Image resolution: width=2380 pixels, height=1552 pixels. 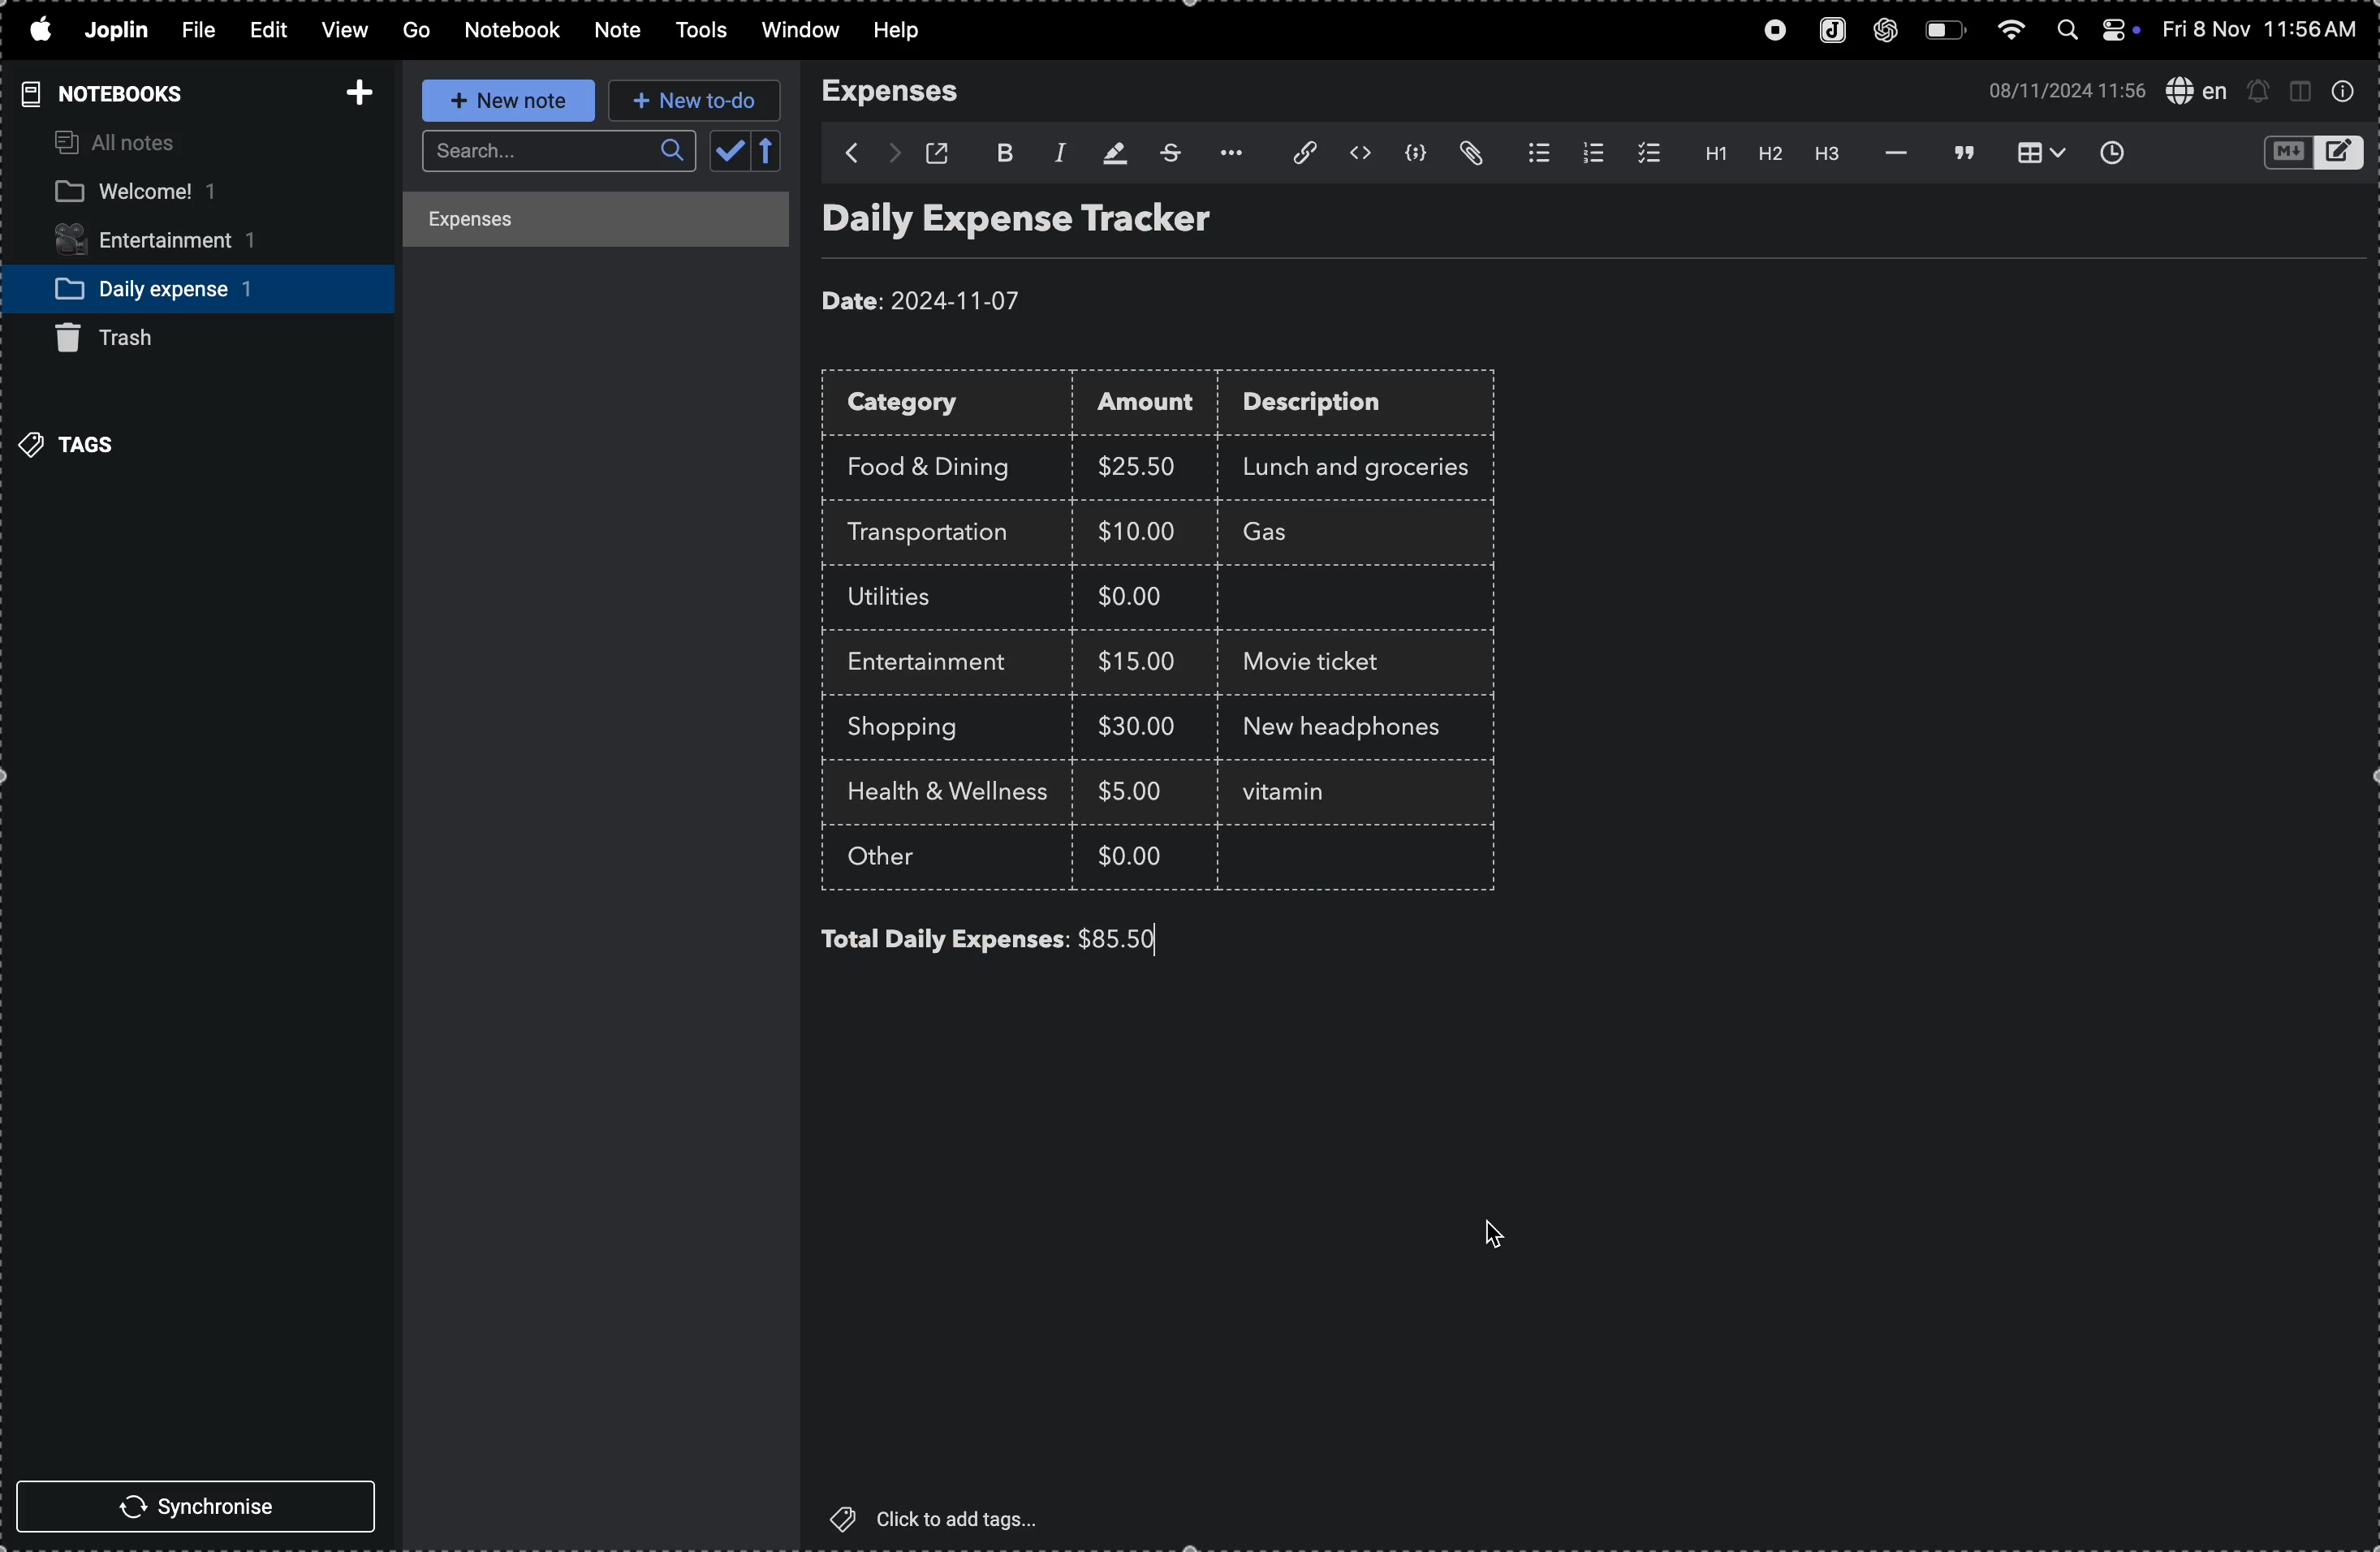 I want to click on numberlist, so click(x=1589, y=153).